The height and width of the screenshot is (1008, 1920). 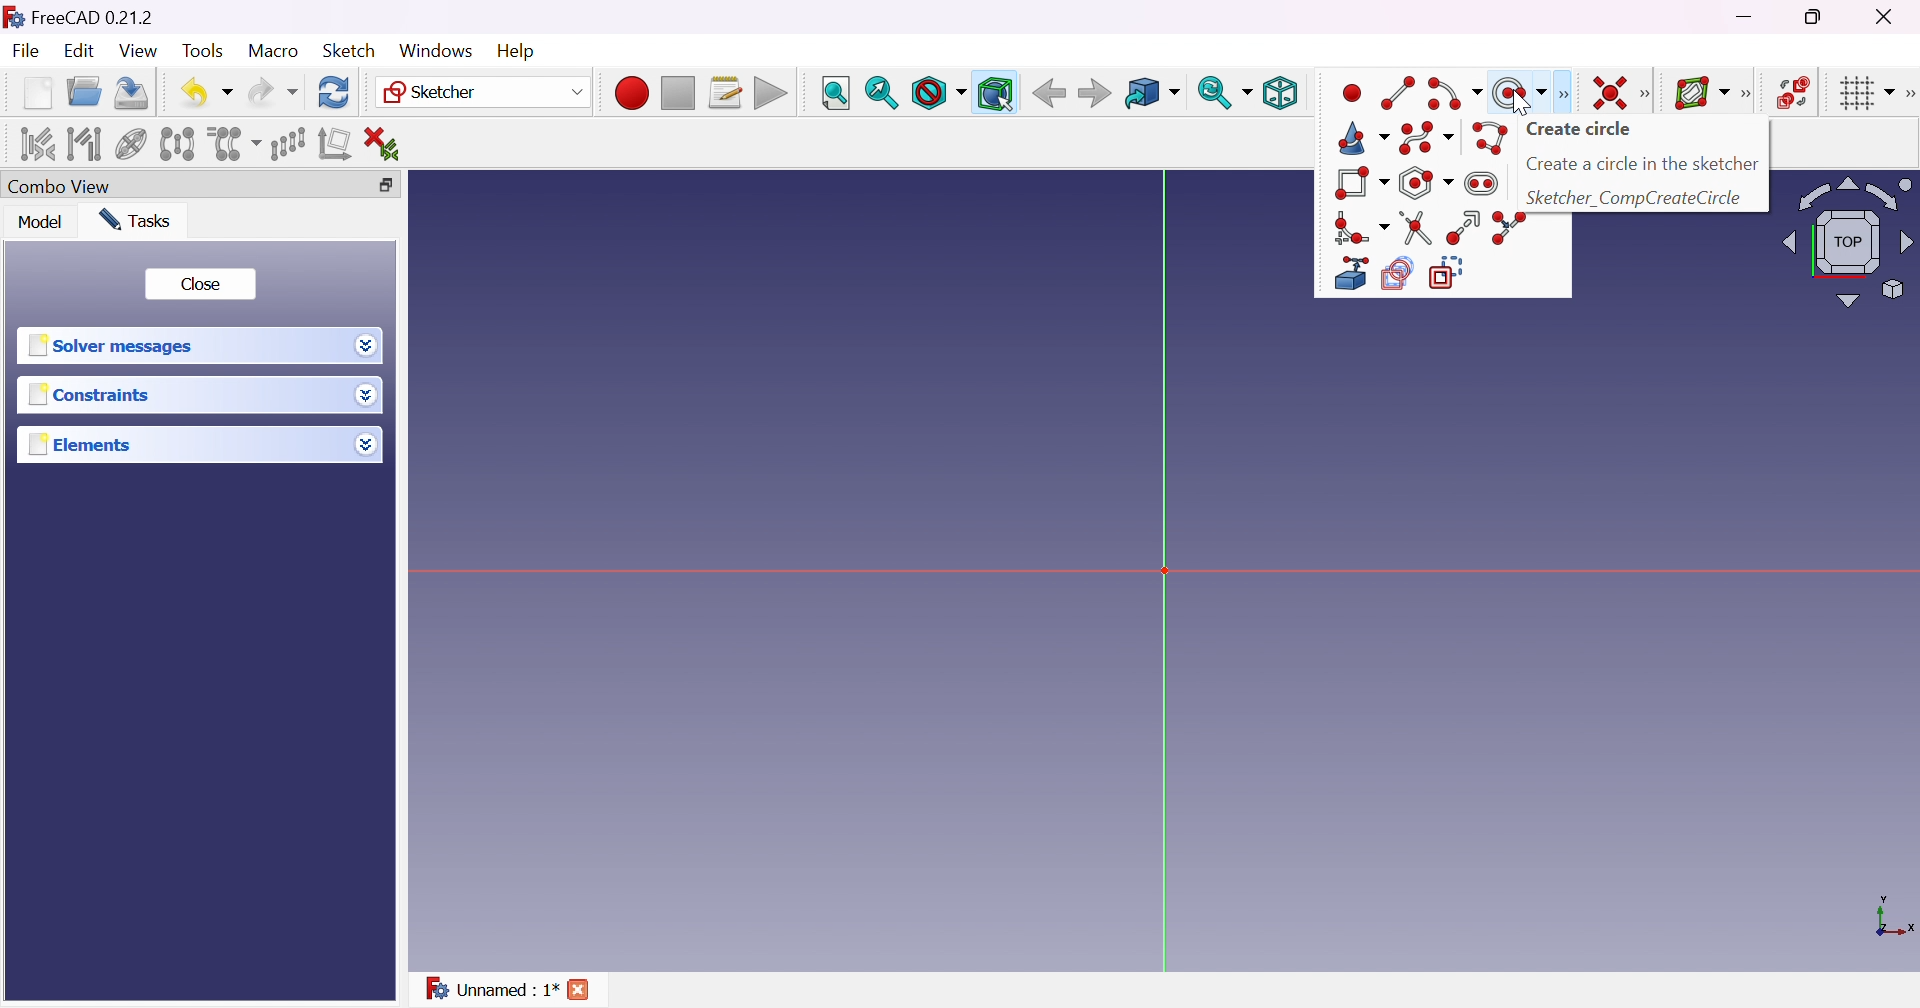 What do you see at coordinates (42, 223) in the screenshot?
I see `Model` at bounding box center [42, 223].